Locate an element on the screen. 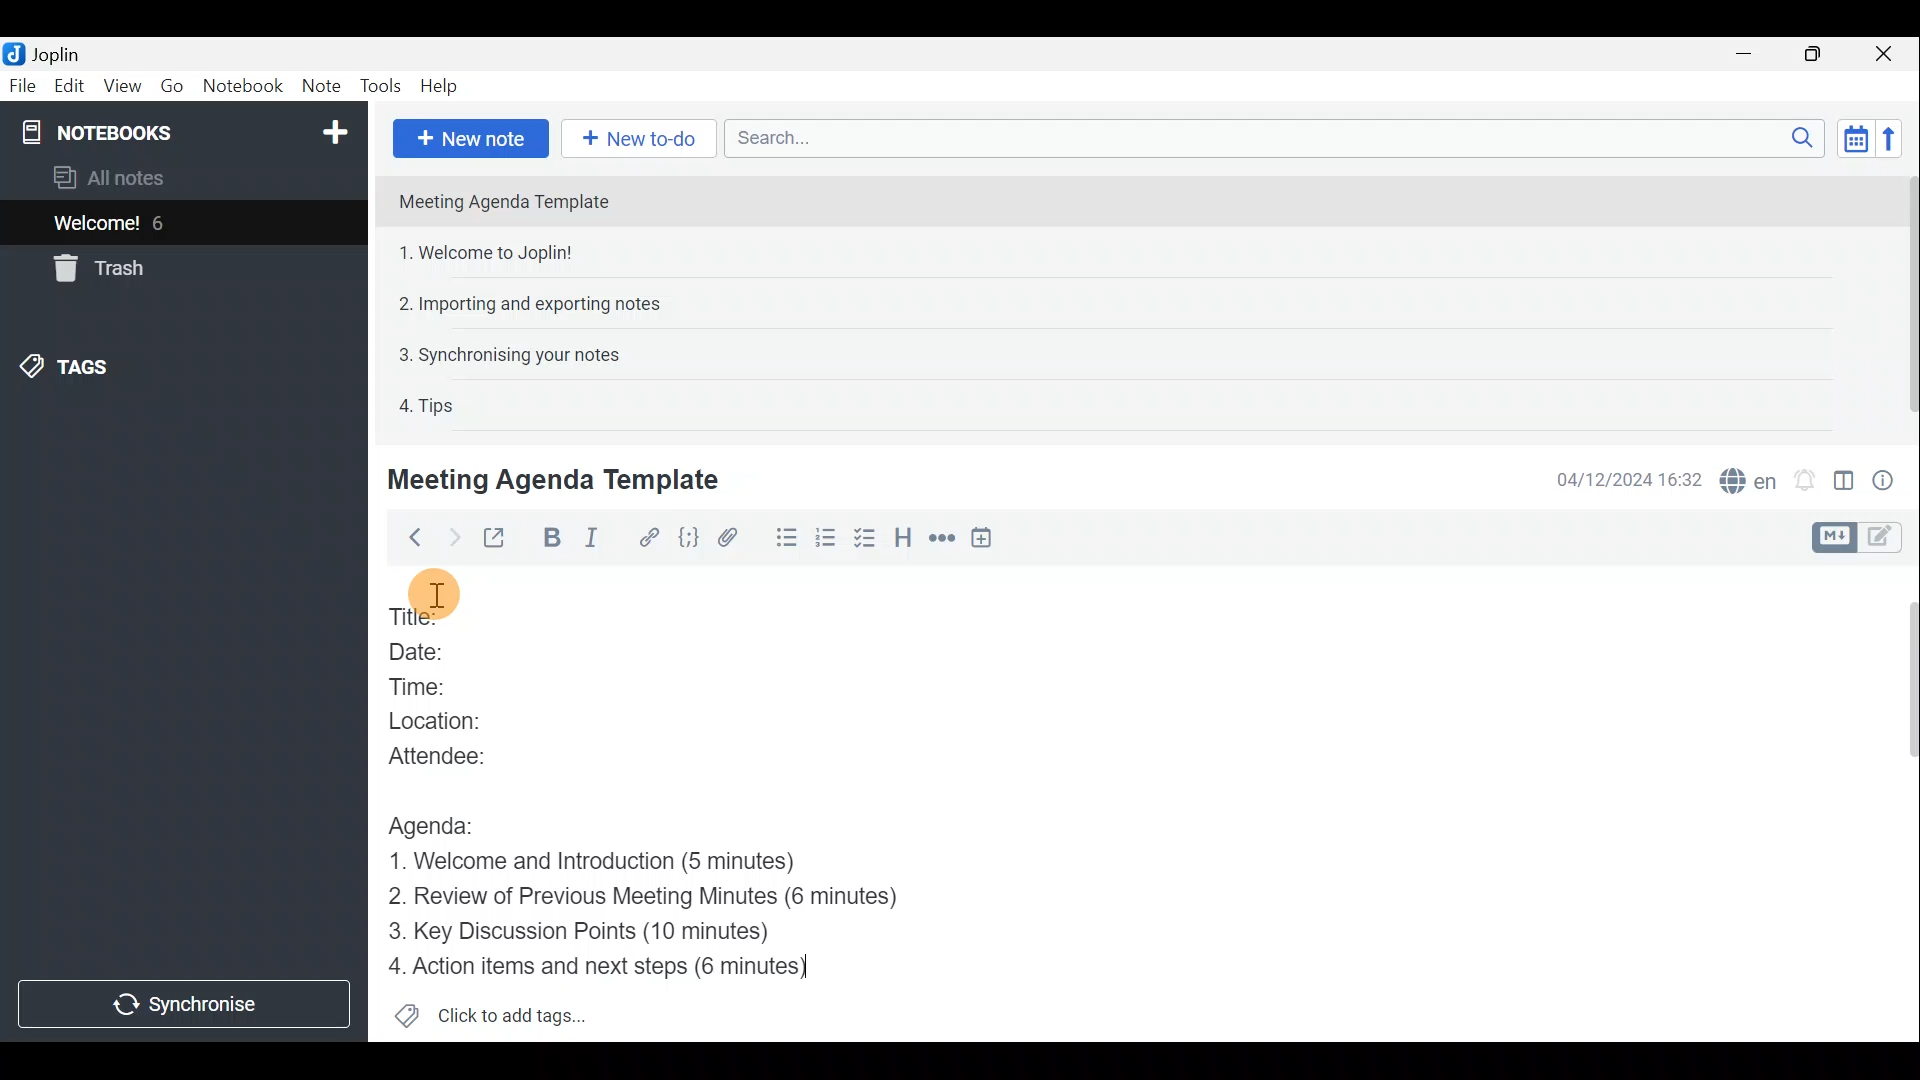 The height and width of the screenshot is (1080, 1920). Attendee: is located at coordinates (466, 756).